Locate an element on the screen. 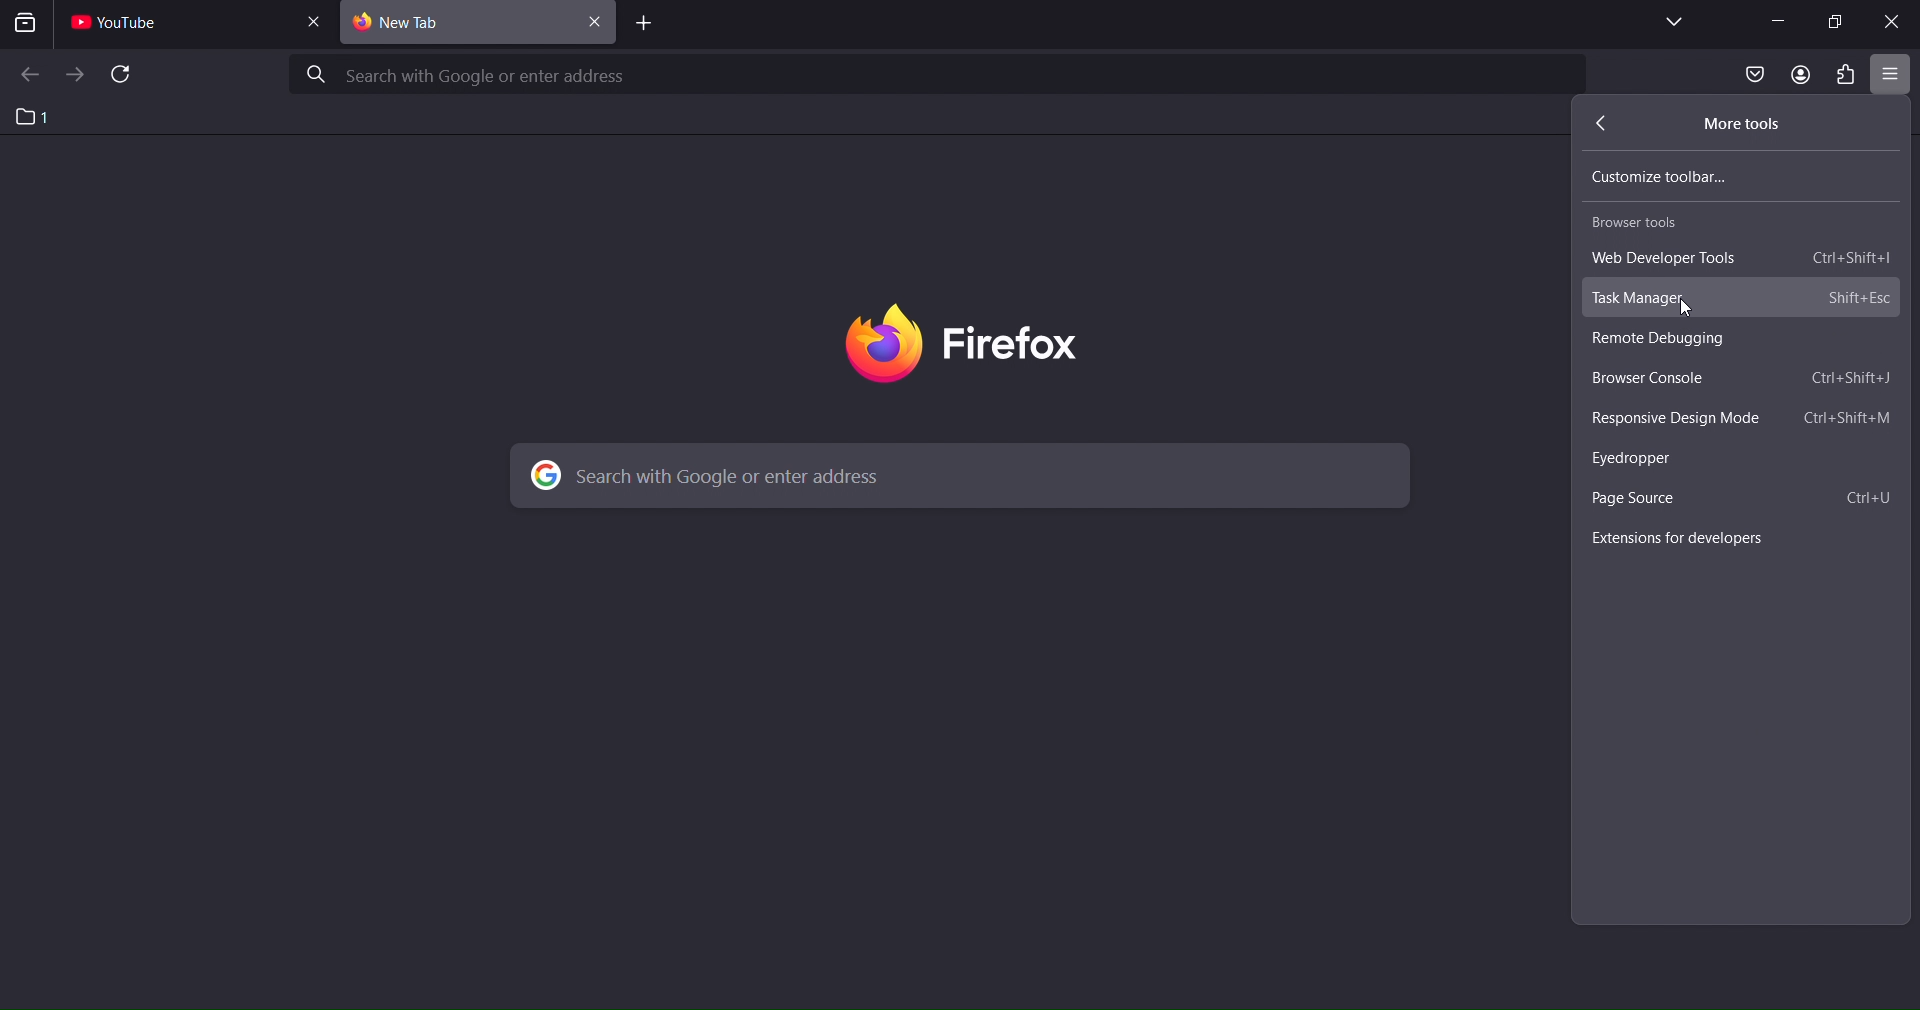 The image size is (1920, 1010). minimize is located at coordinates (1777, 20).